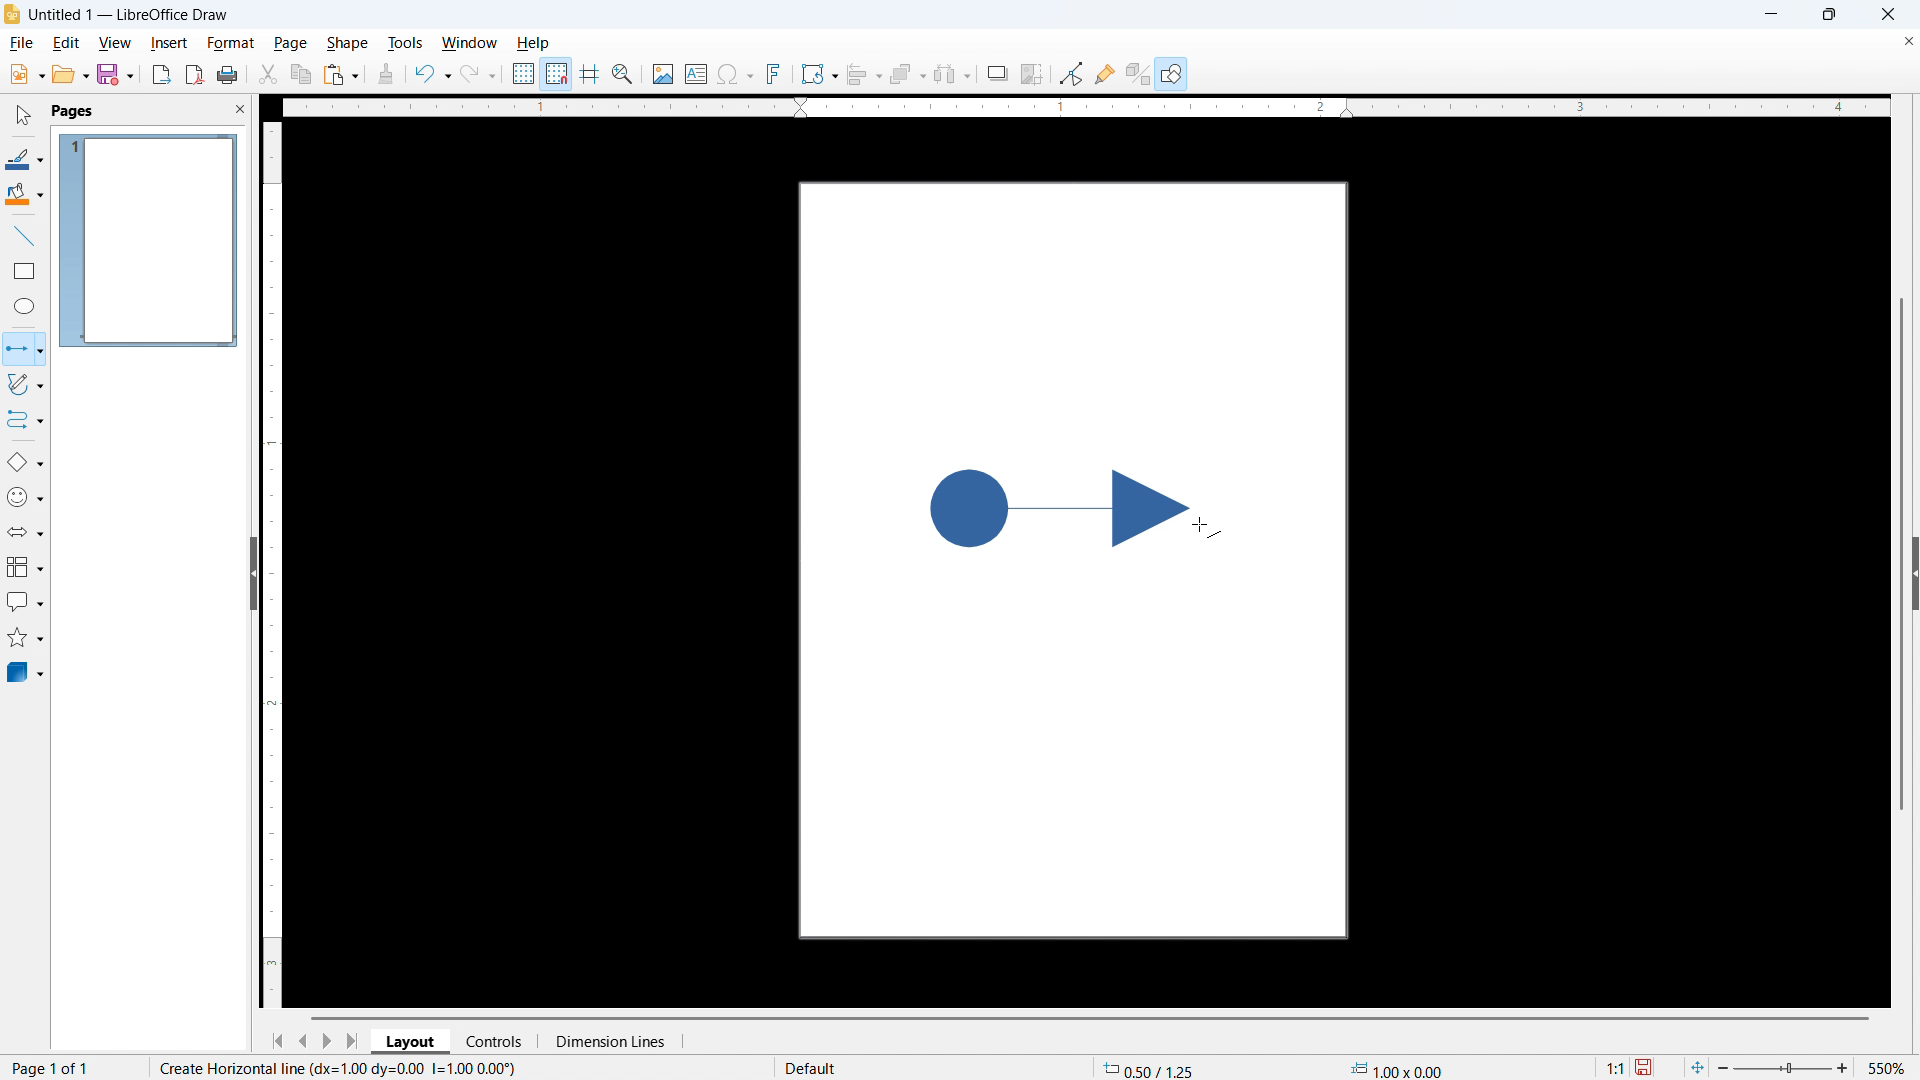 This screenshot has width=1920, height=1080. I want to click on Help , so click(532, 43).